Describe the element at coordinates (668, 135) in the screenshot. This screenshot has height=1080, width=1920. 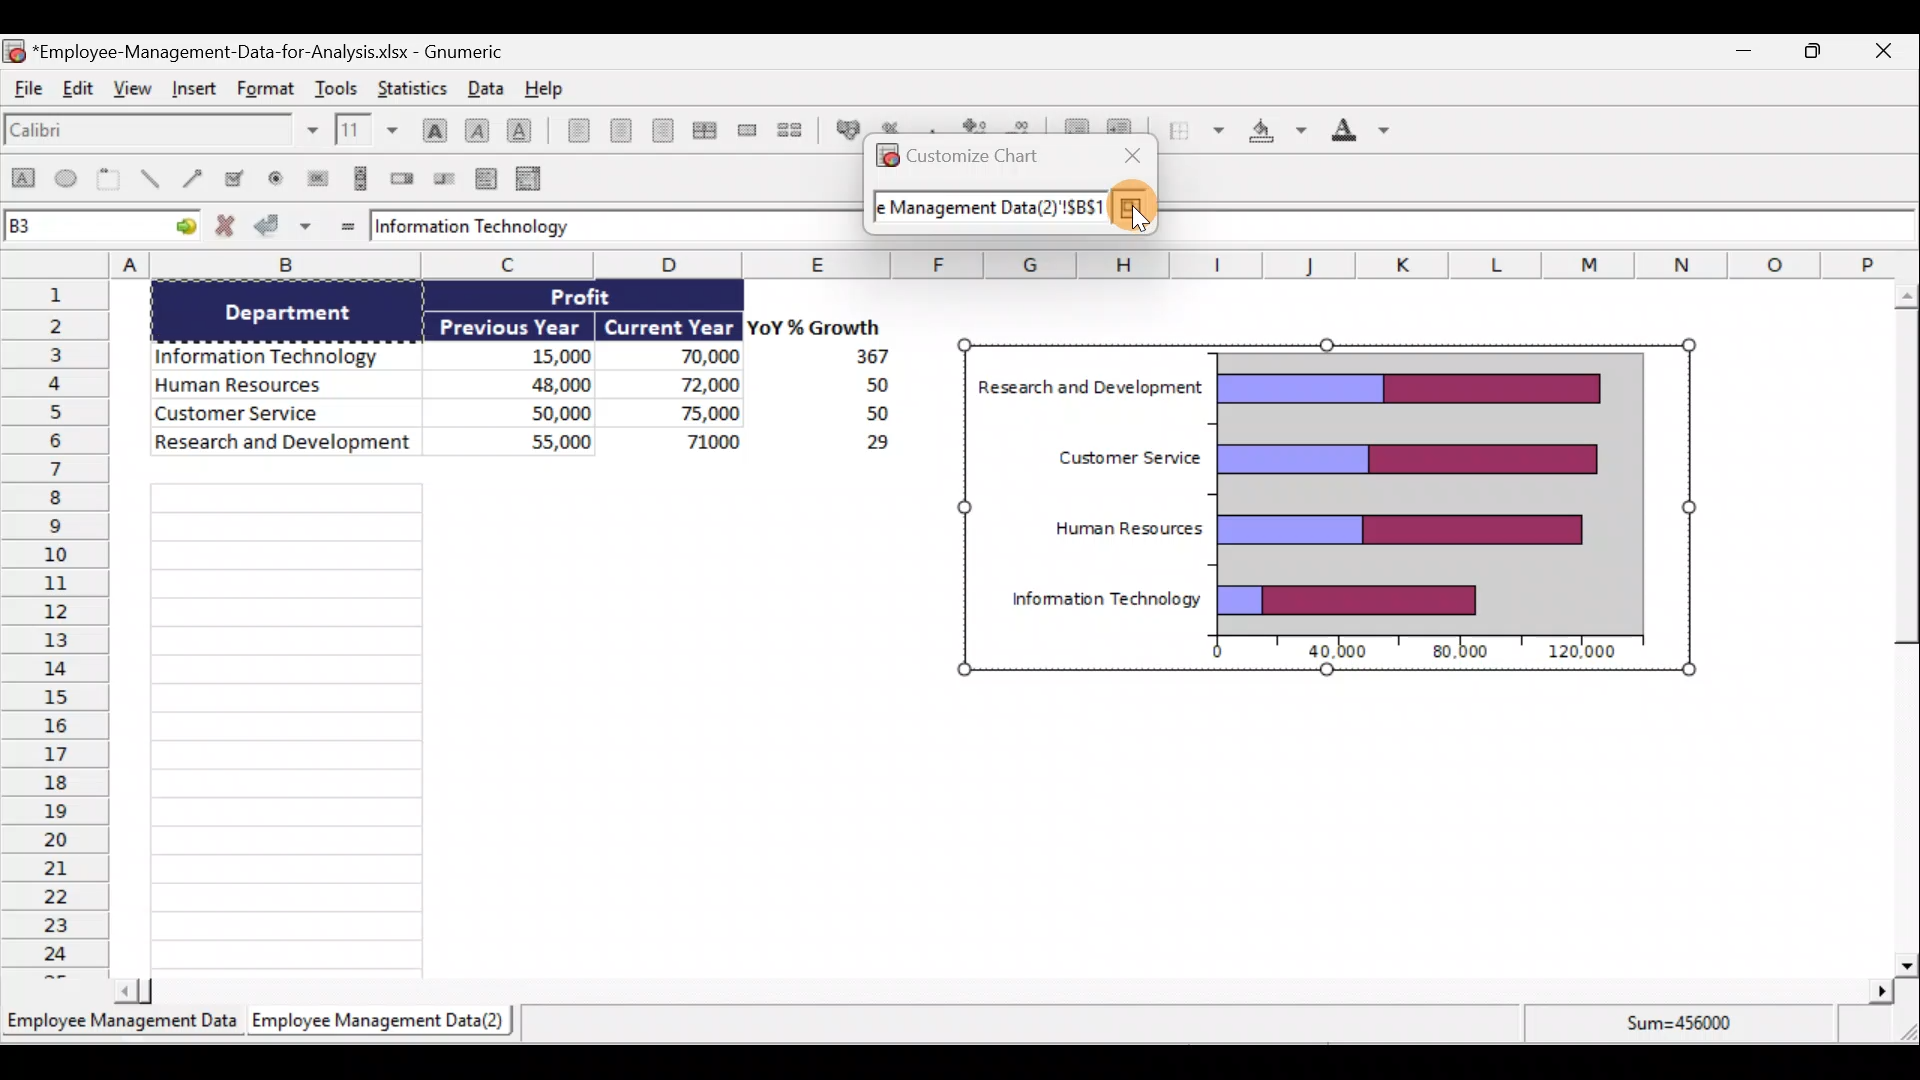
I see `Align right` at that location.